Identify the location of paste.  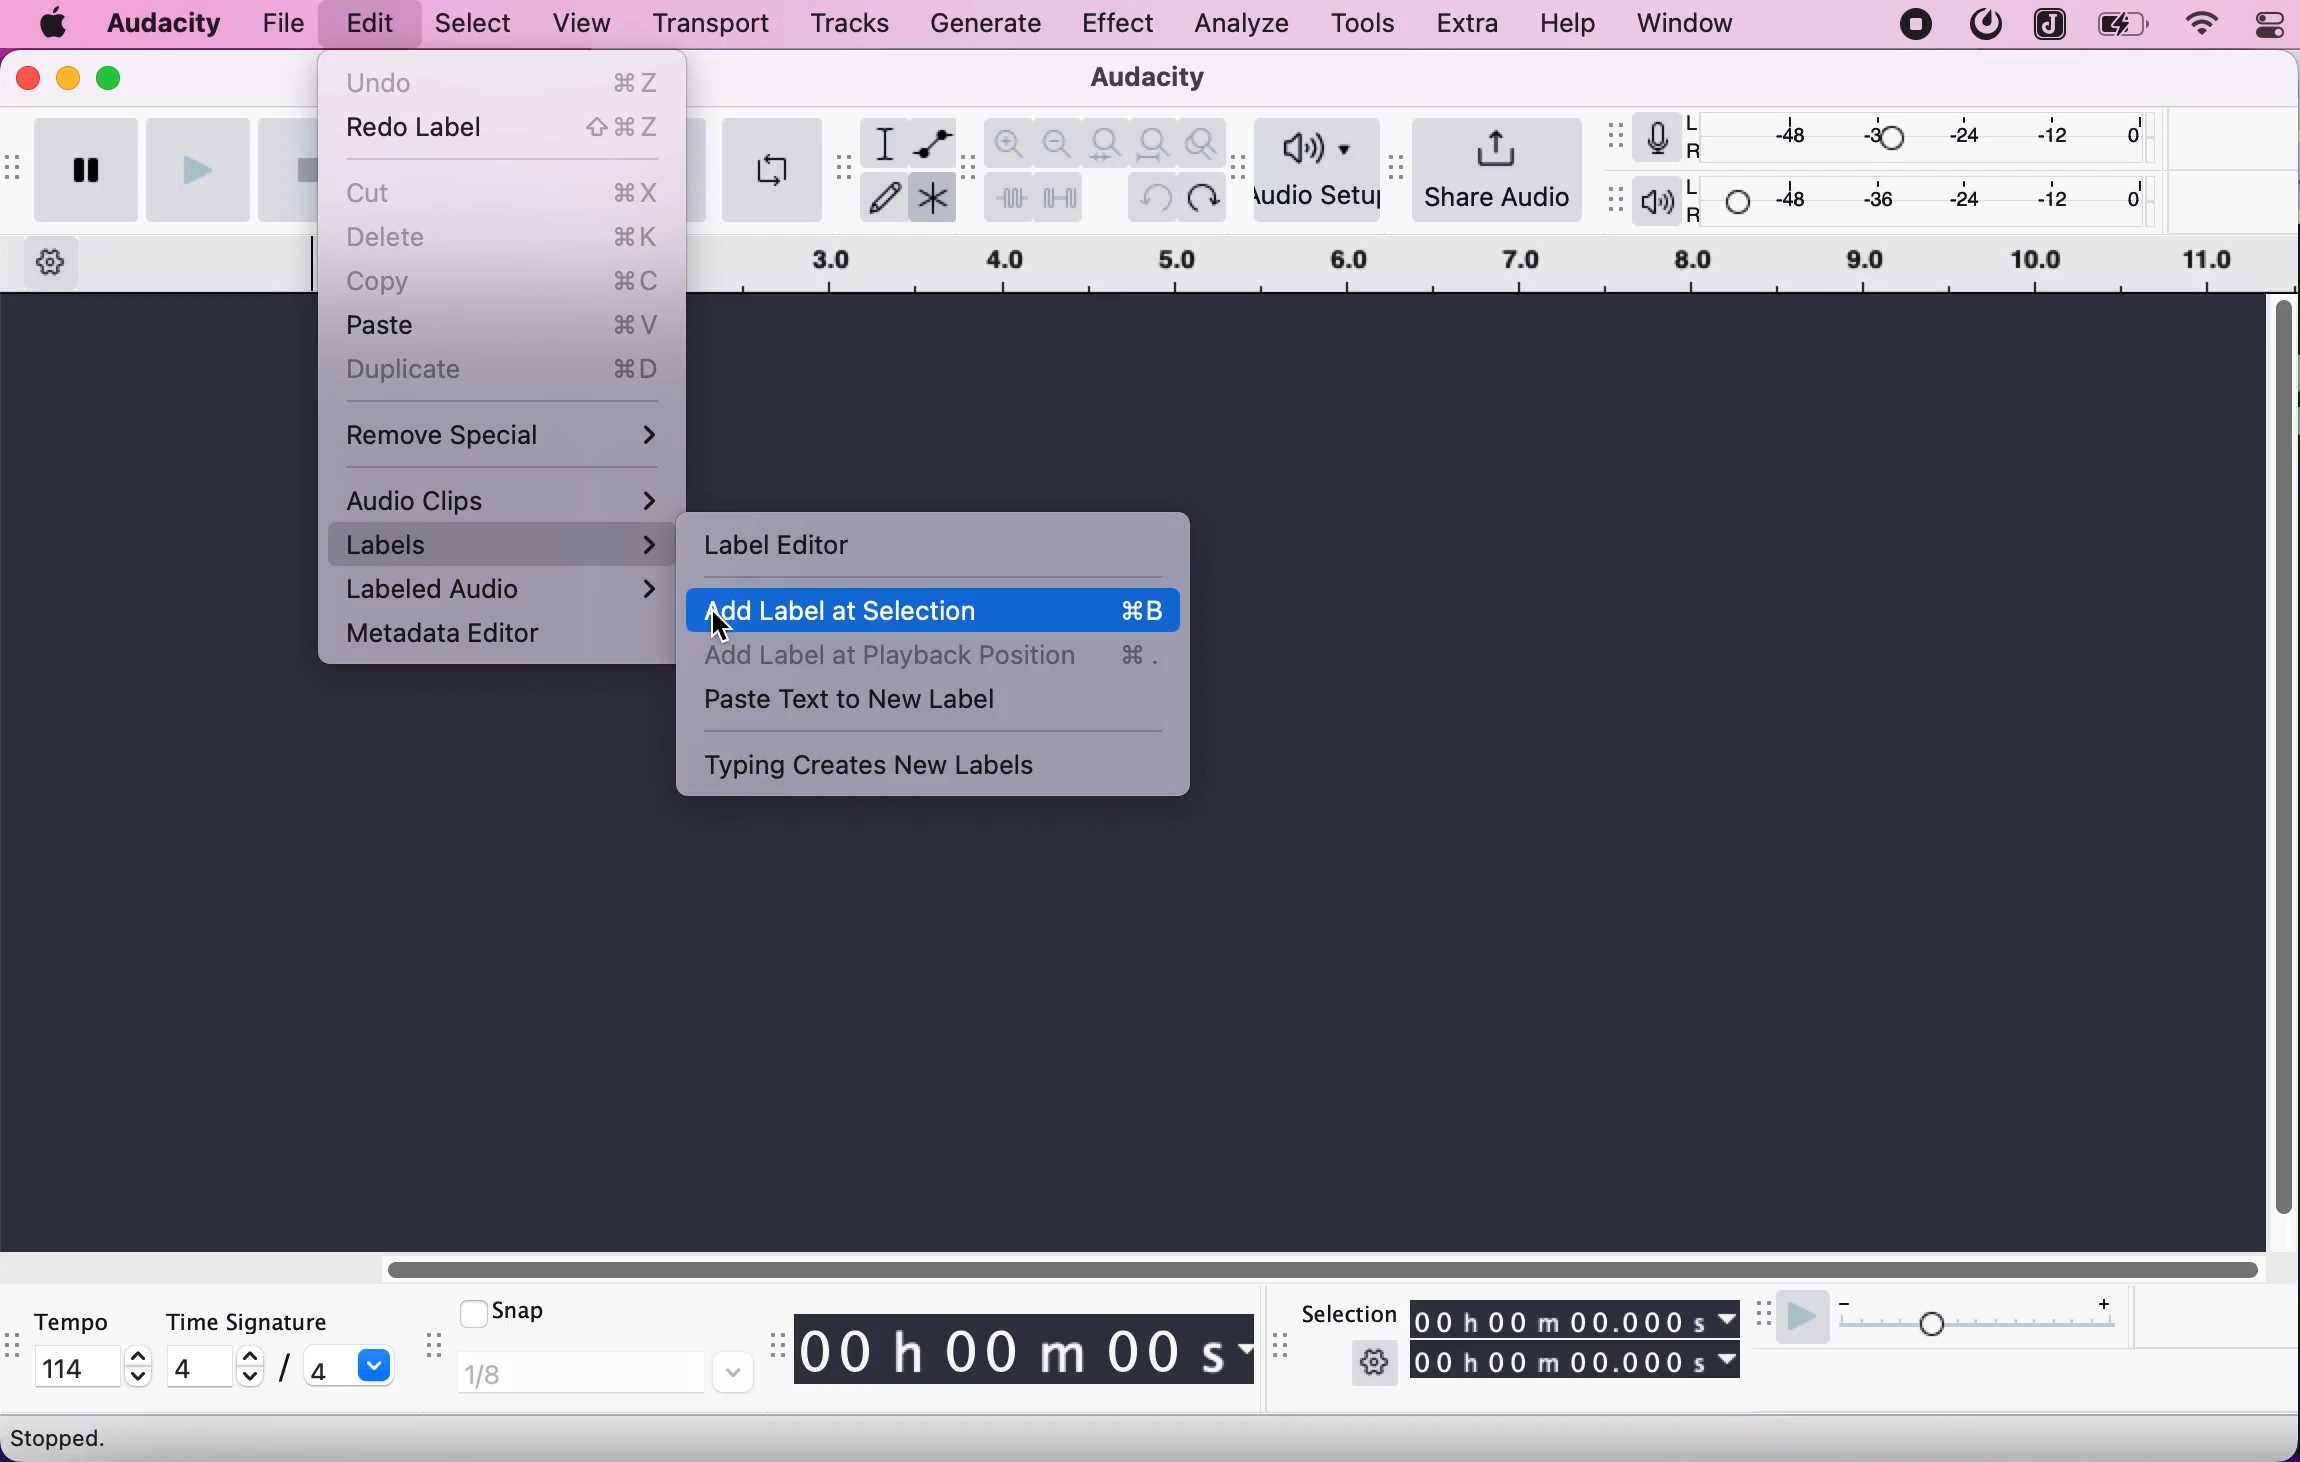
(503, 326).